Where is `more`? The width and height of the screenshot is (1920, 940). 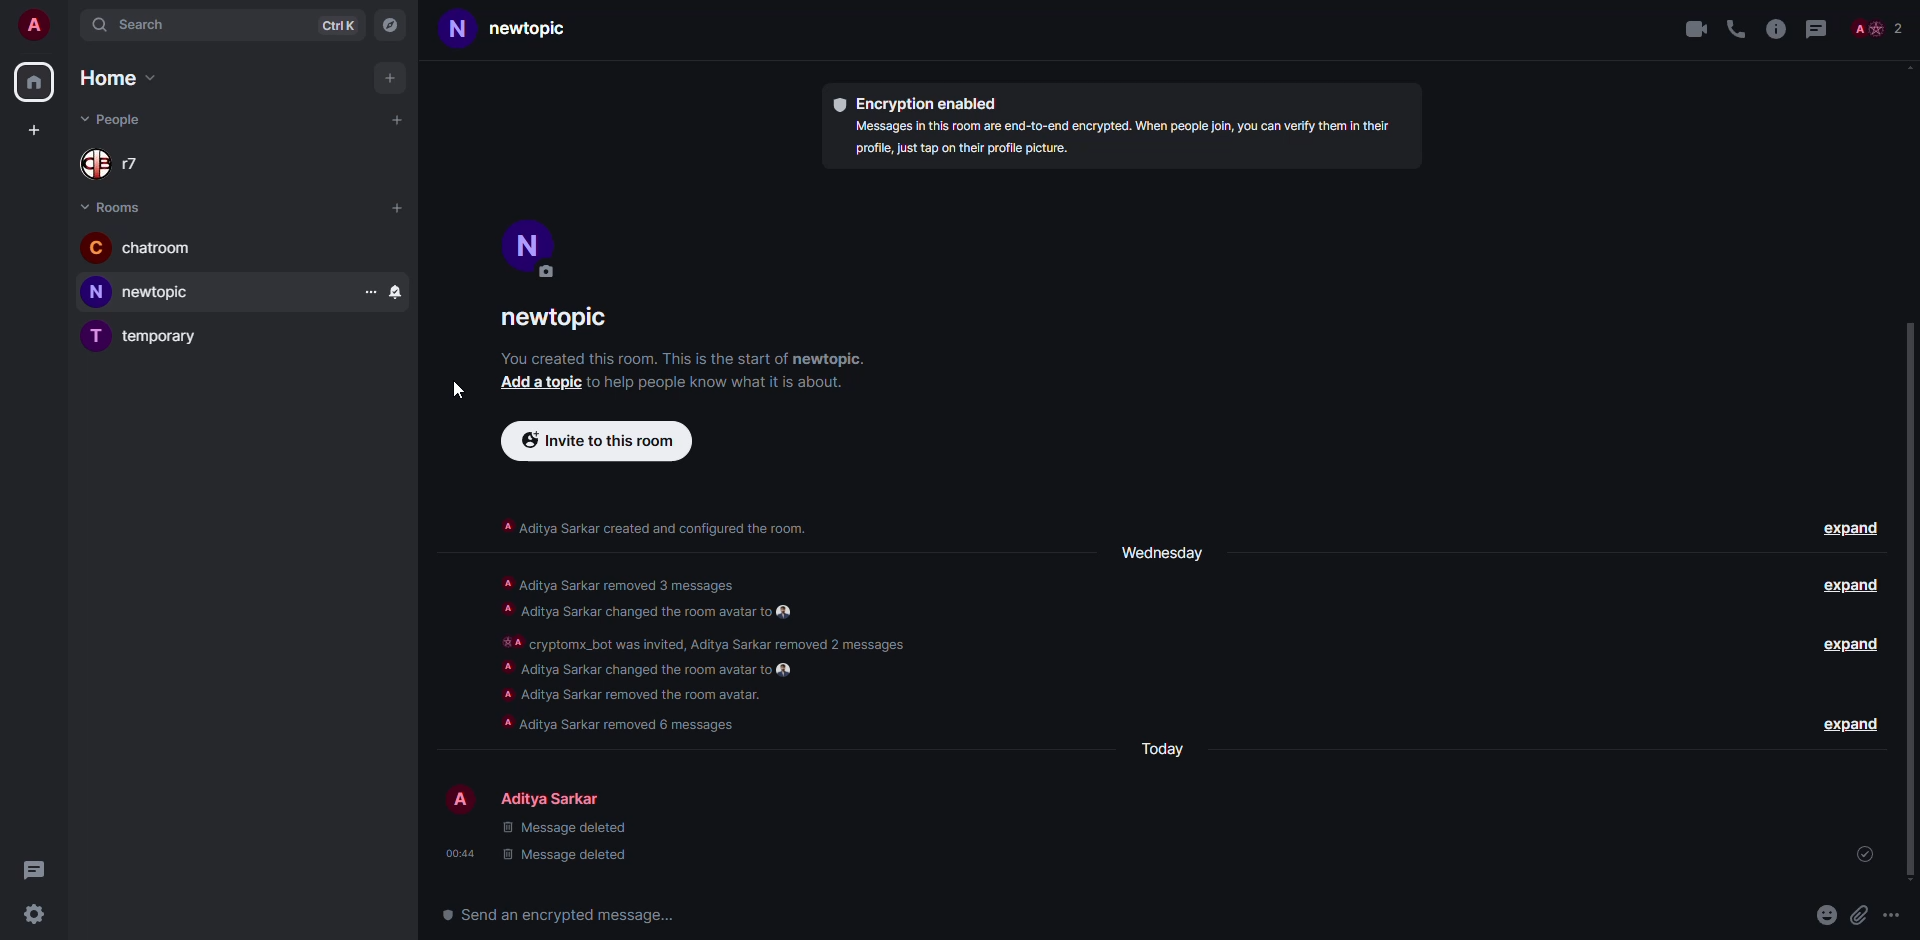
more is located at coordinates (365, 288).